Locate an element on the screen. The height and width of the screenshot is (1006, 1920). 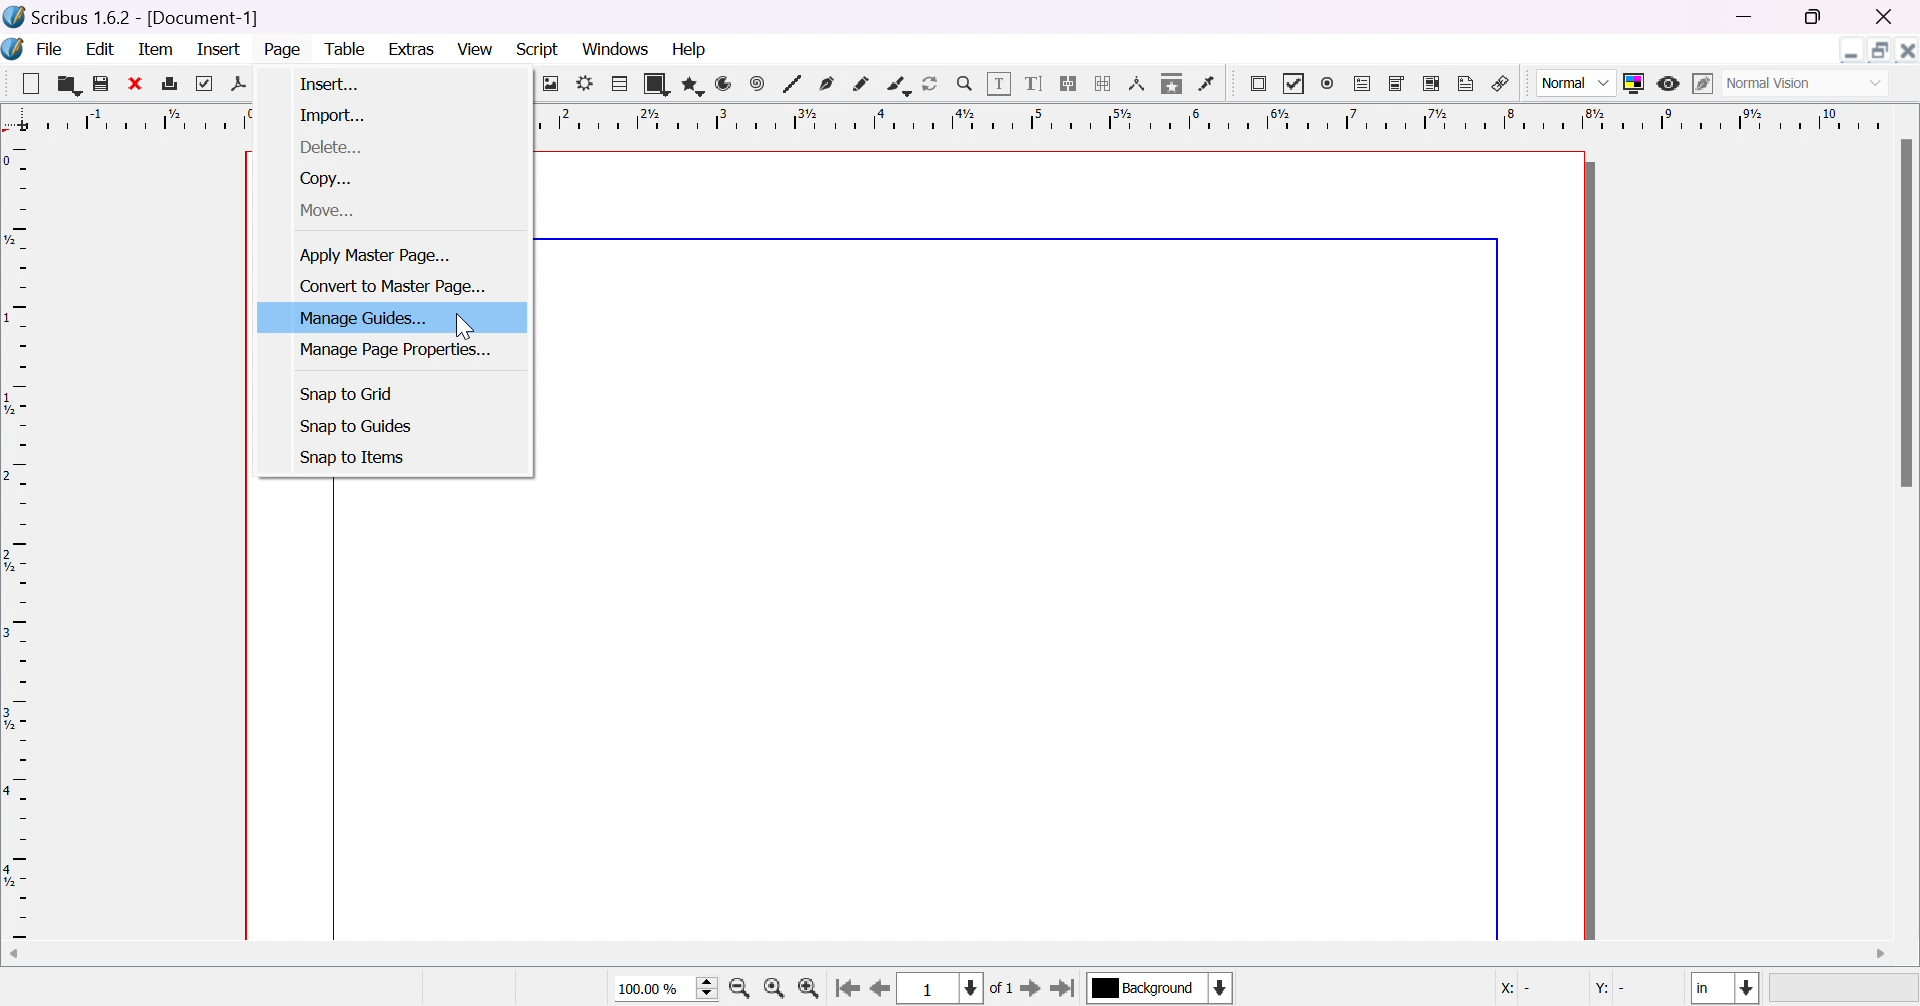
view is located at coordinates (476, 49).